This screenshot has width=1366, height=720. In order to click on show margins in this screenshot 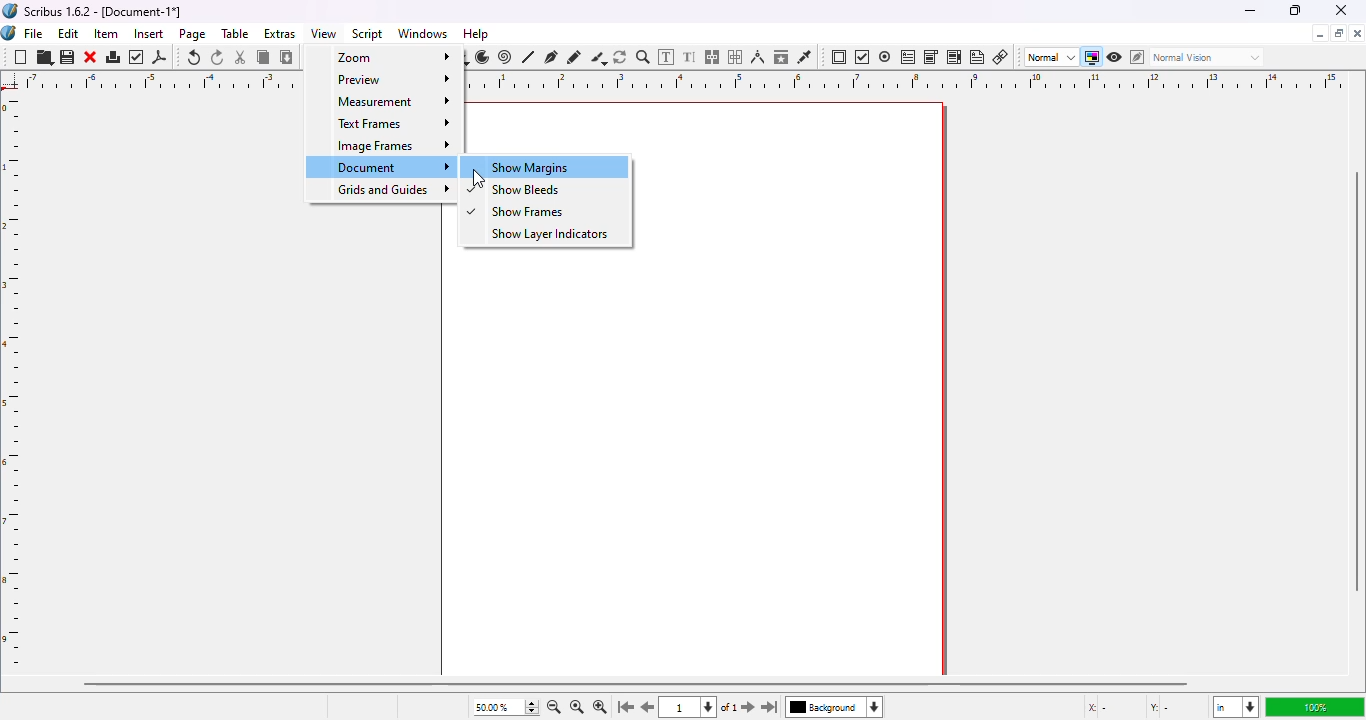, I will do `click(545, 166)`.